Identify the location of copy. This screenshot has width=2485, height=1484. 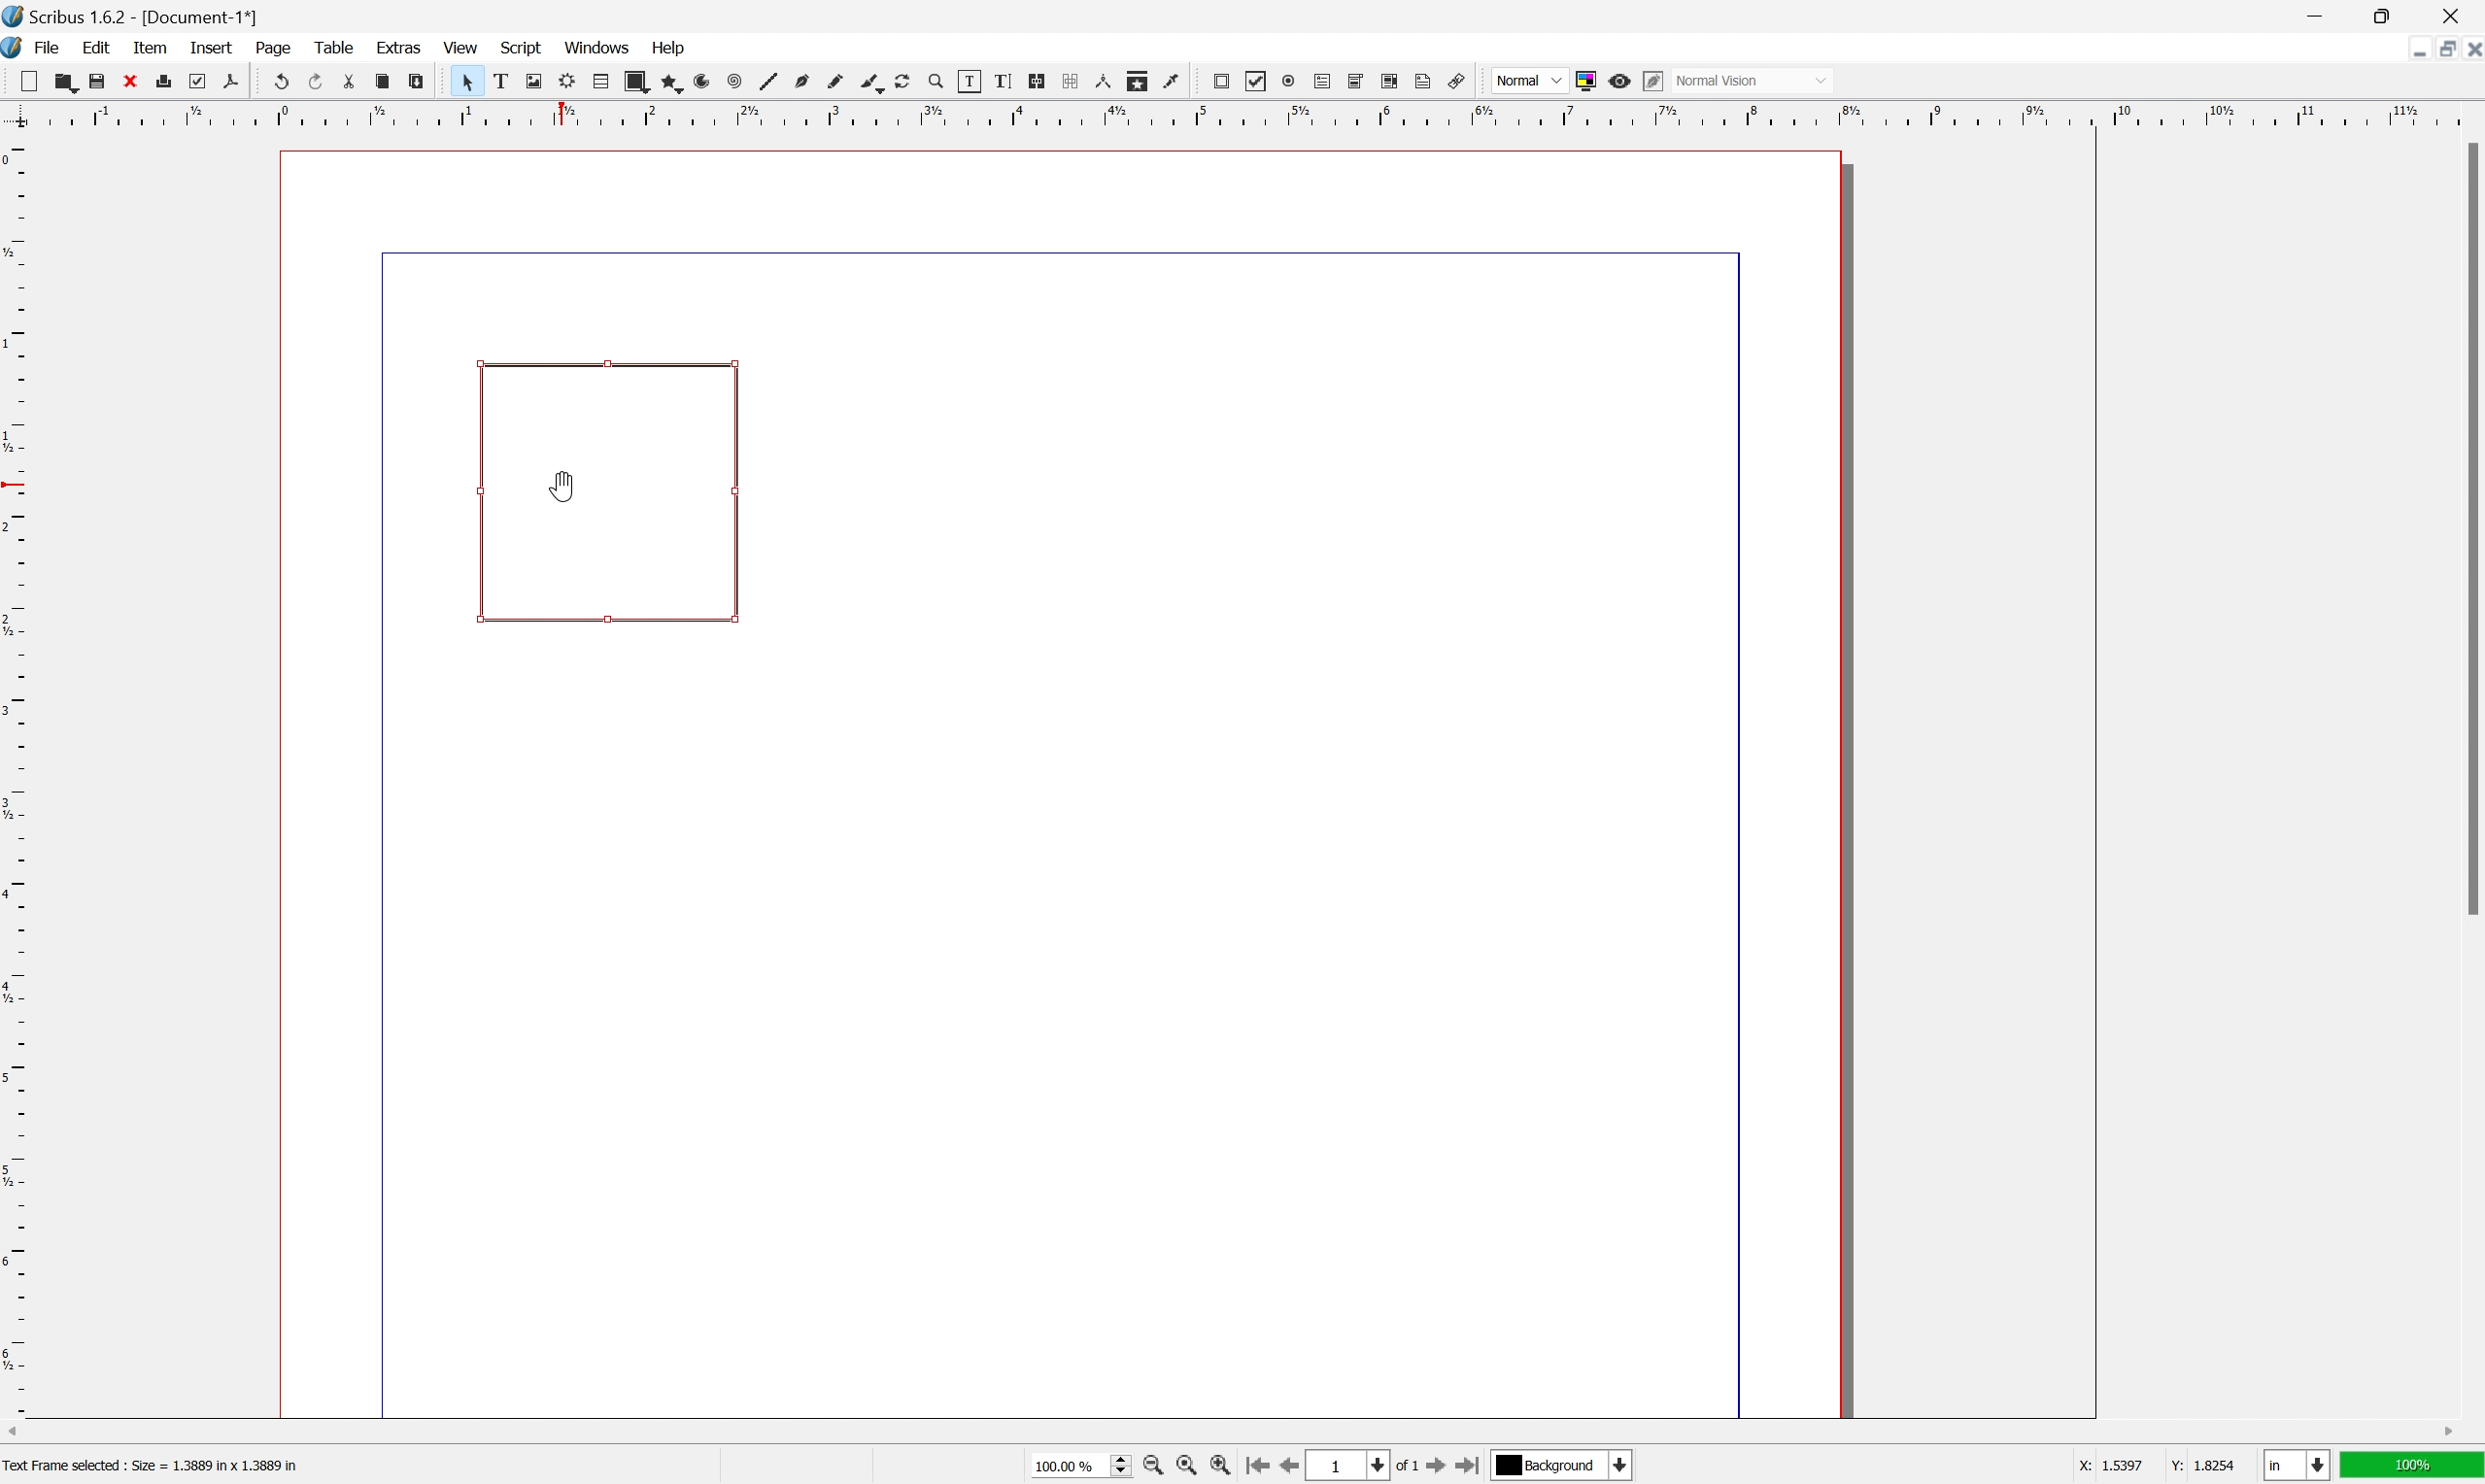
(382, 83).